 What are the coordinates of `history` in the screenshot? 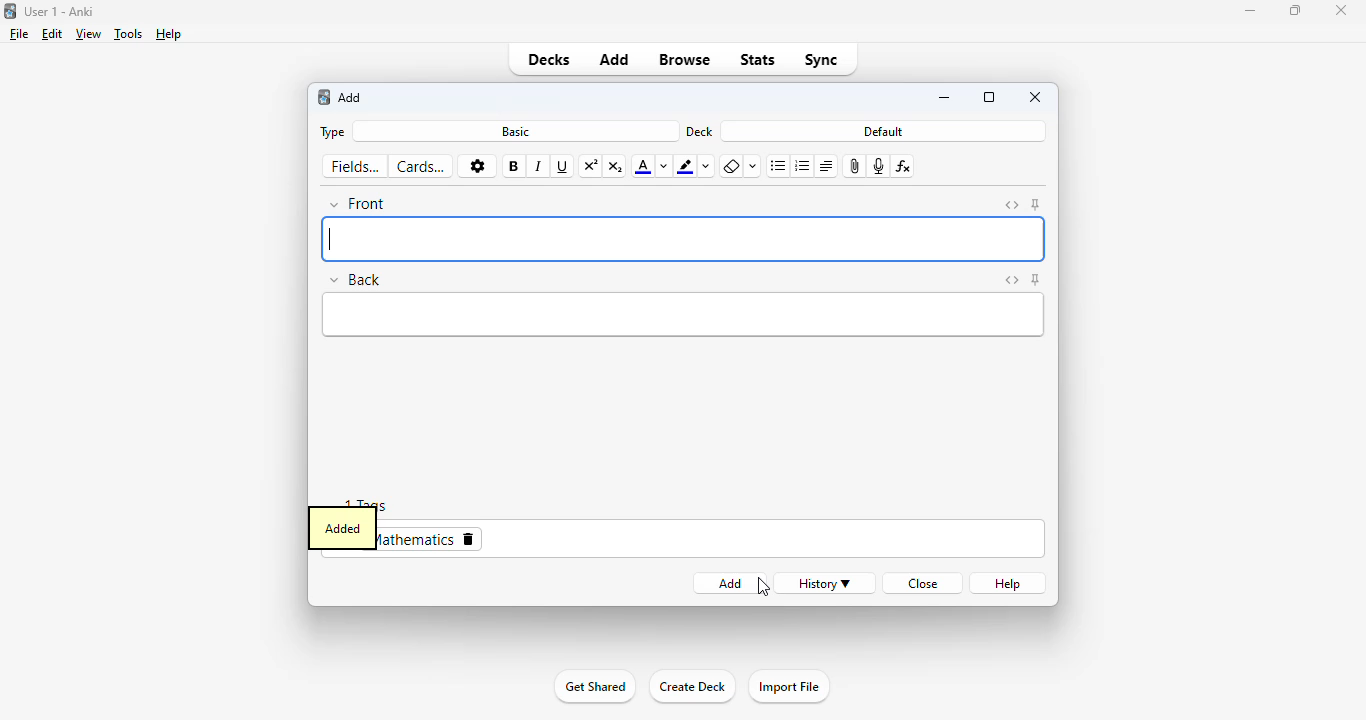 It's located at (827, 583).